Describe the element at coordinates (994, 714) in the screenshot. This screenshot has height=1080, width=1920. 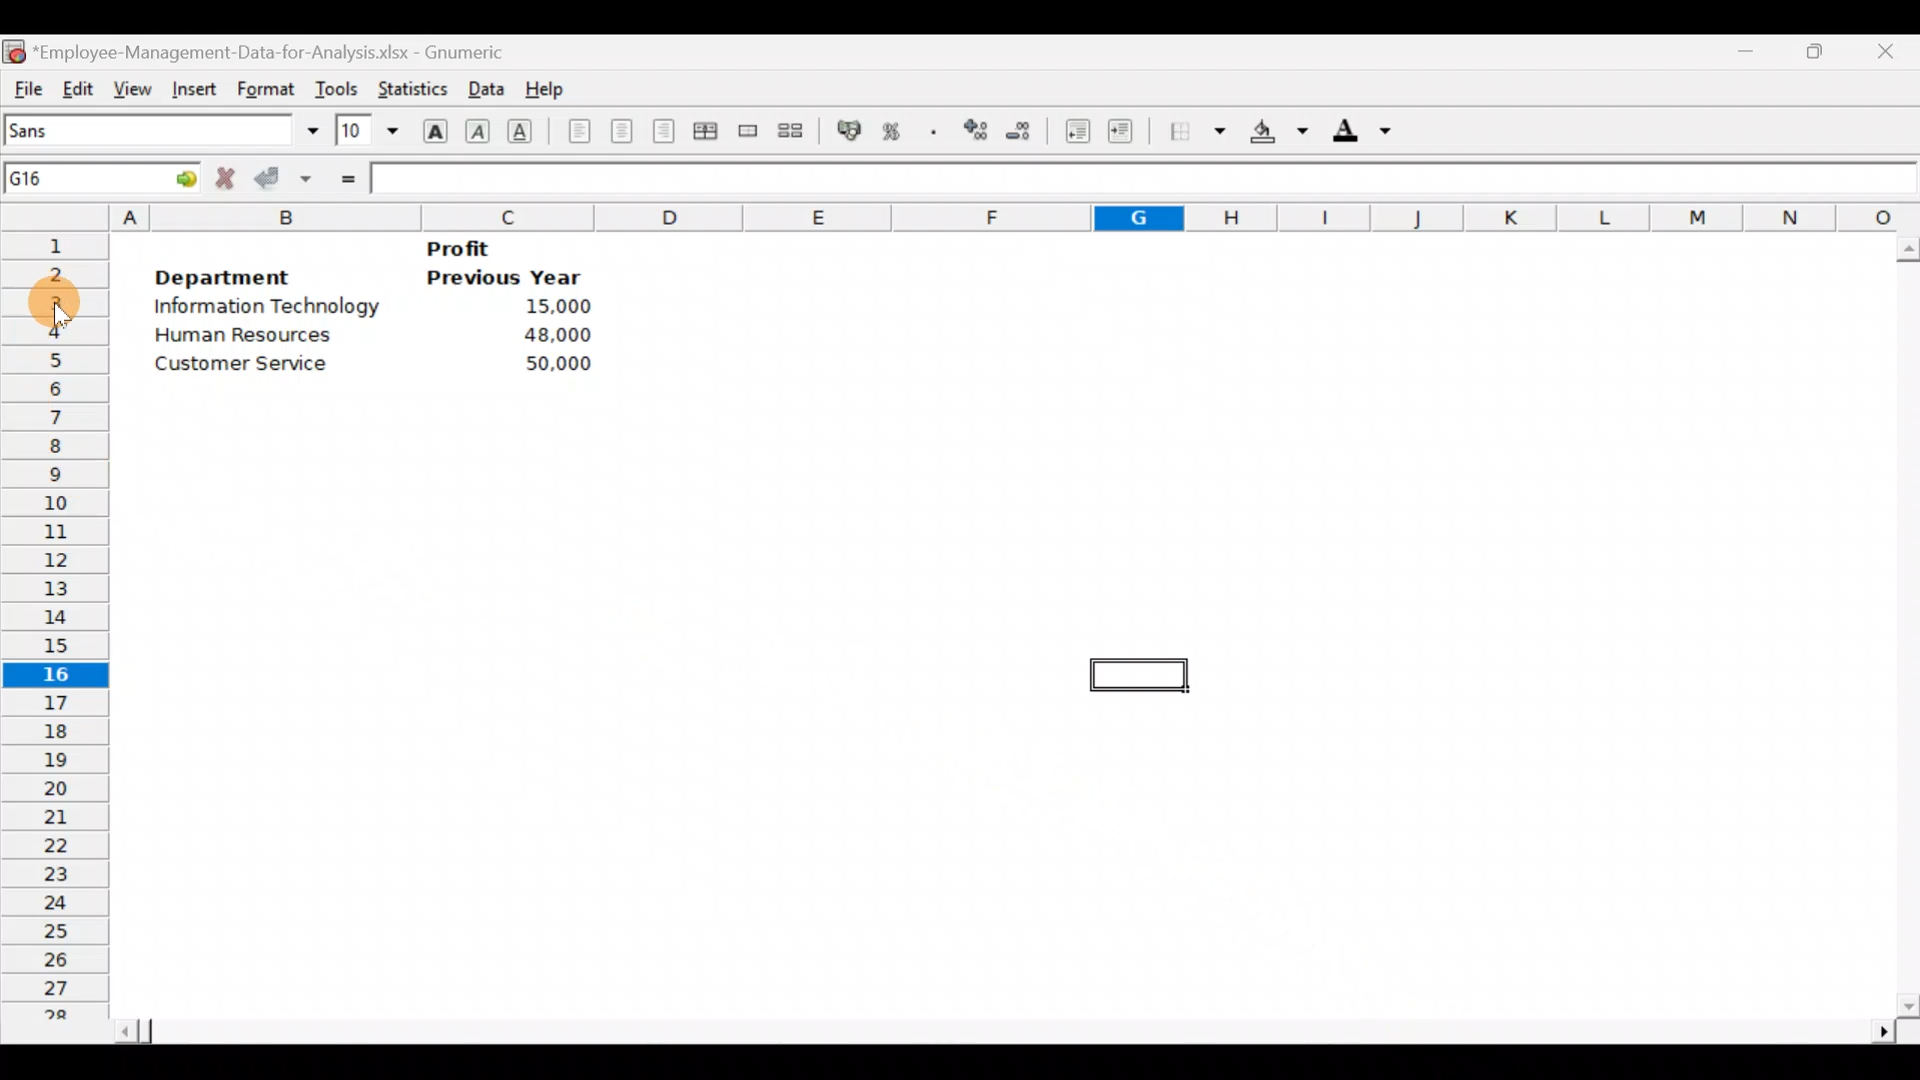
I see `Cells` at that location.